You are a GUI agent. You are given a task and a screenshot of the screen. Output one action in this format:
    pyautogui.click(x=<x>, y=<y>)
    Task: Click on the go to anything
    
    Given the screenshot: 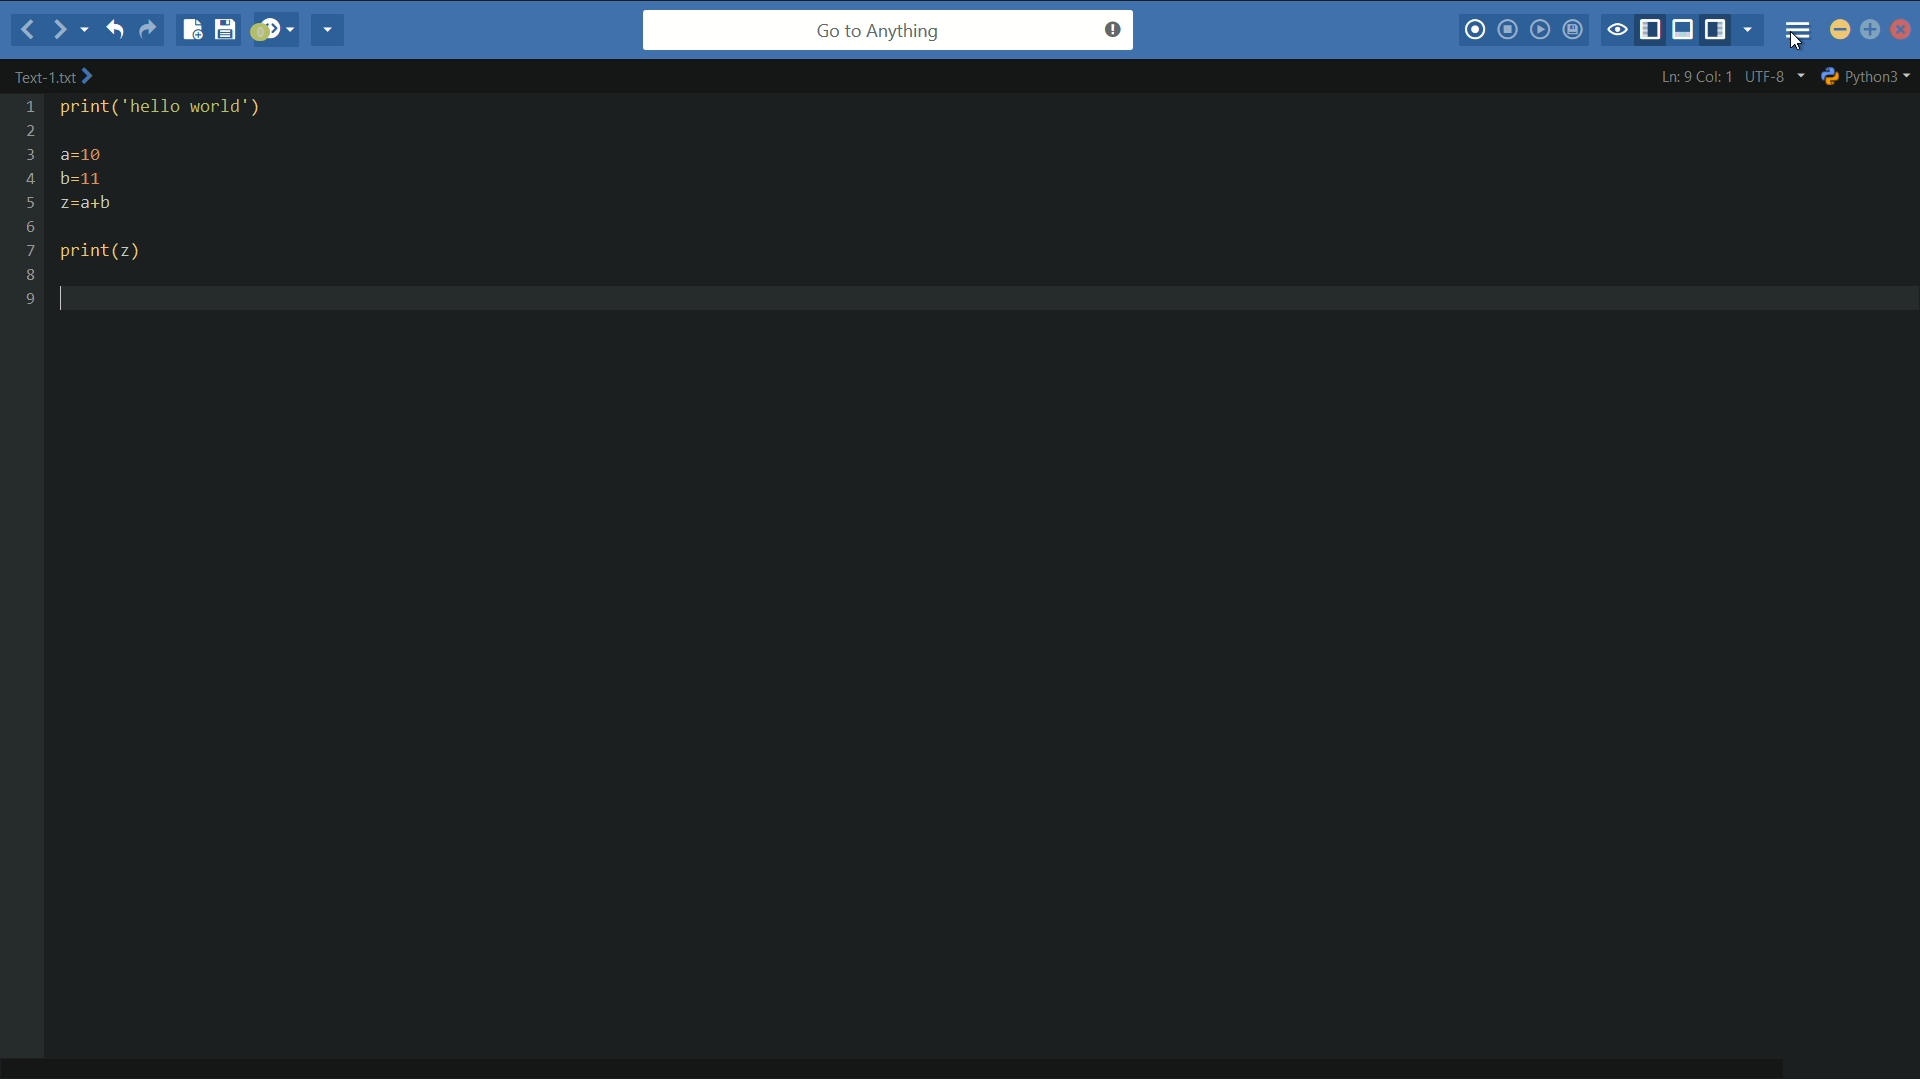 What is the action you would take?
    pyautogui.click(x=887, y=32)
    